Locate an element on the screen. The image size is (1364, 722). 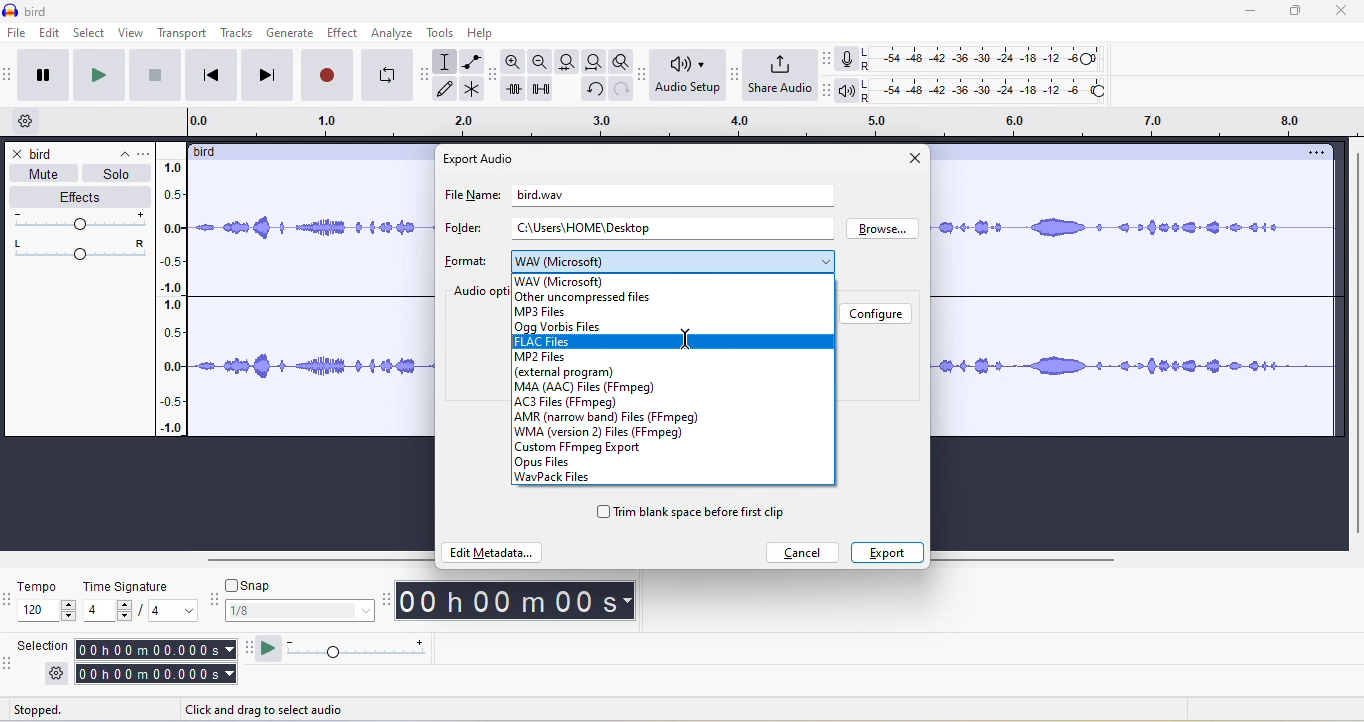
format is located at coordinates (465, 261).